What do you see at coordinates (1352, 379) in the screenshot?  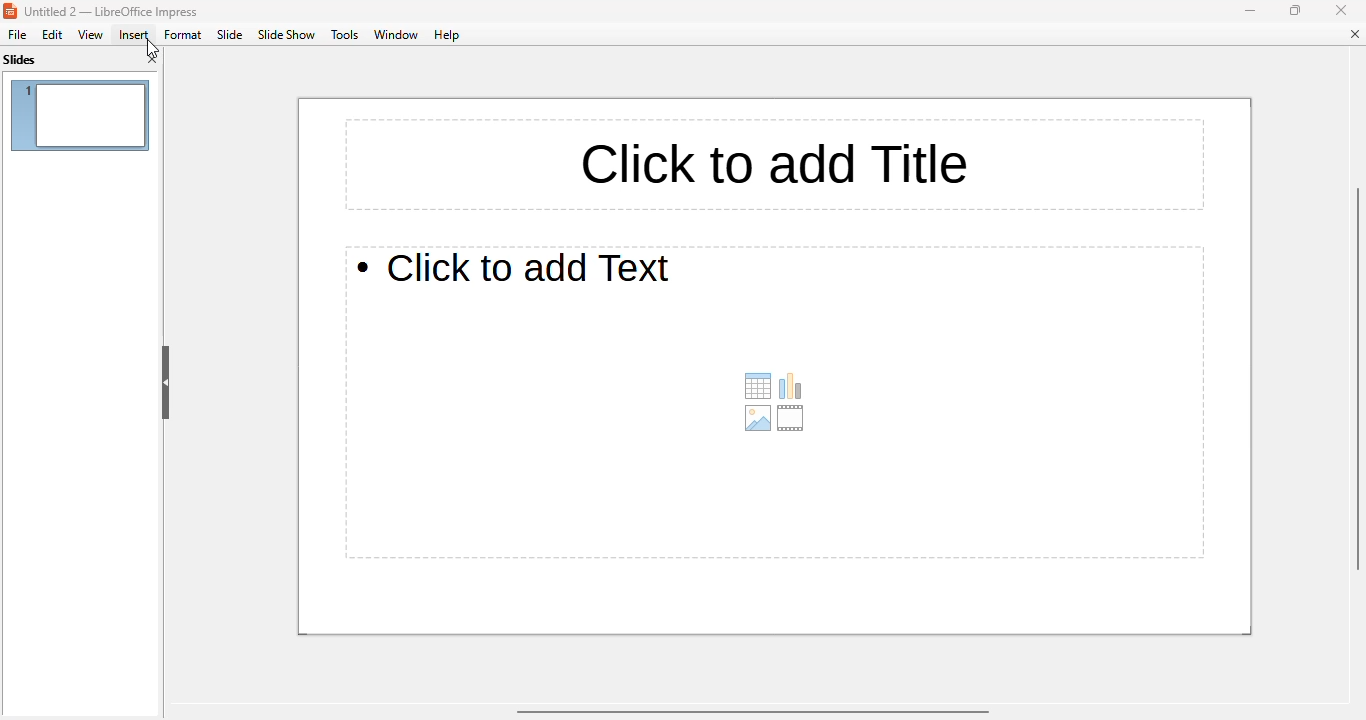 I see `vertical scroll bar` at bounding box center [1352, 379].